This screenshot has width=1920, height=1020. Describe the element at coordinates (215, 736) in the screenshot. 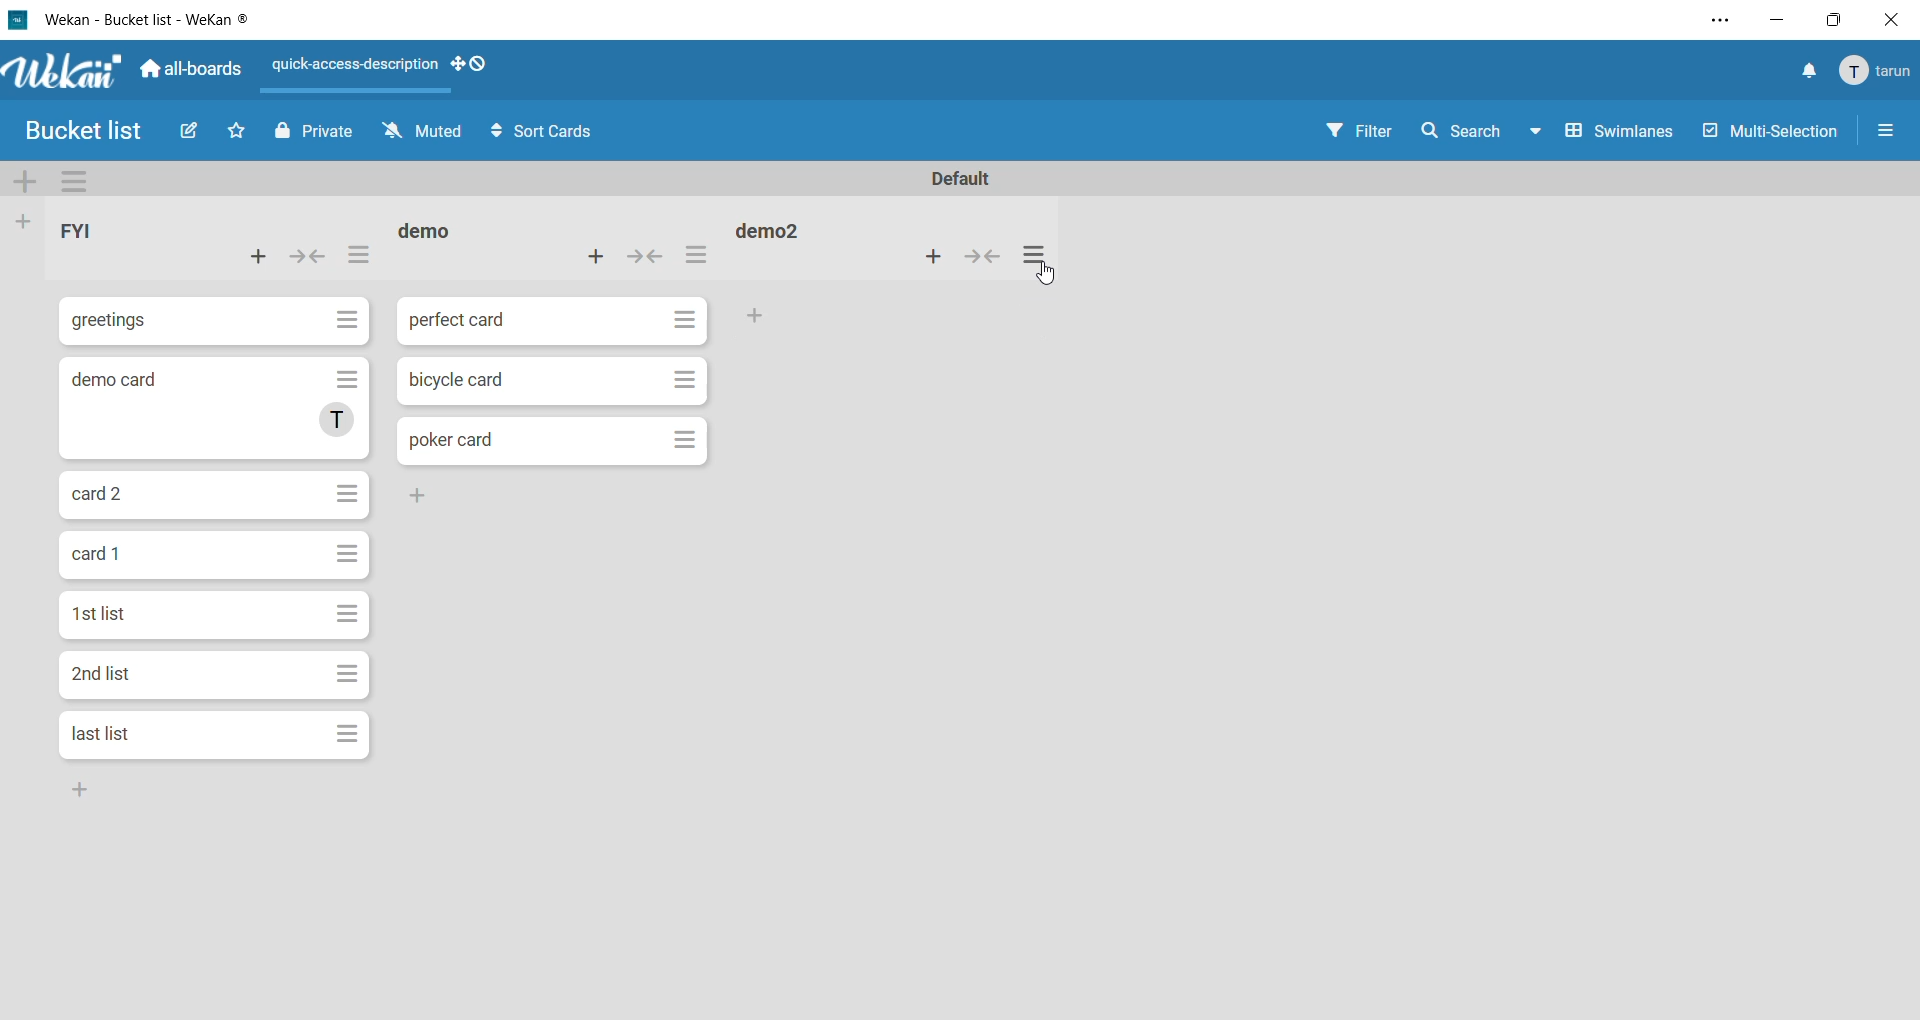

I see `cards` at that location.